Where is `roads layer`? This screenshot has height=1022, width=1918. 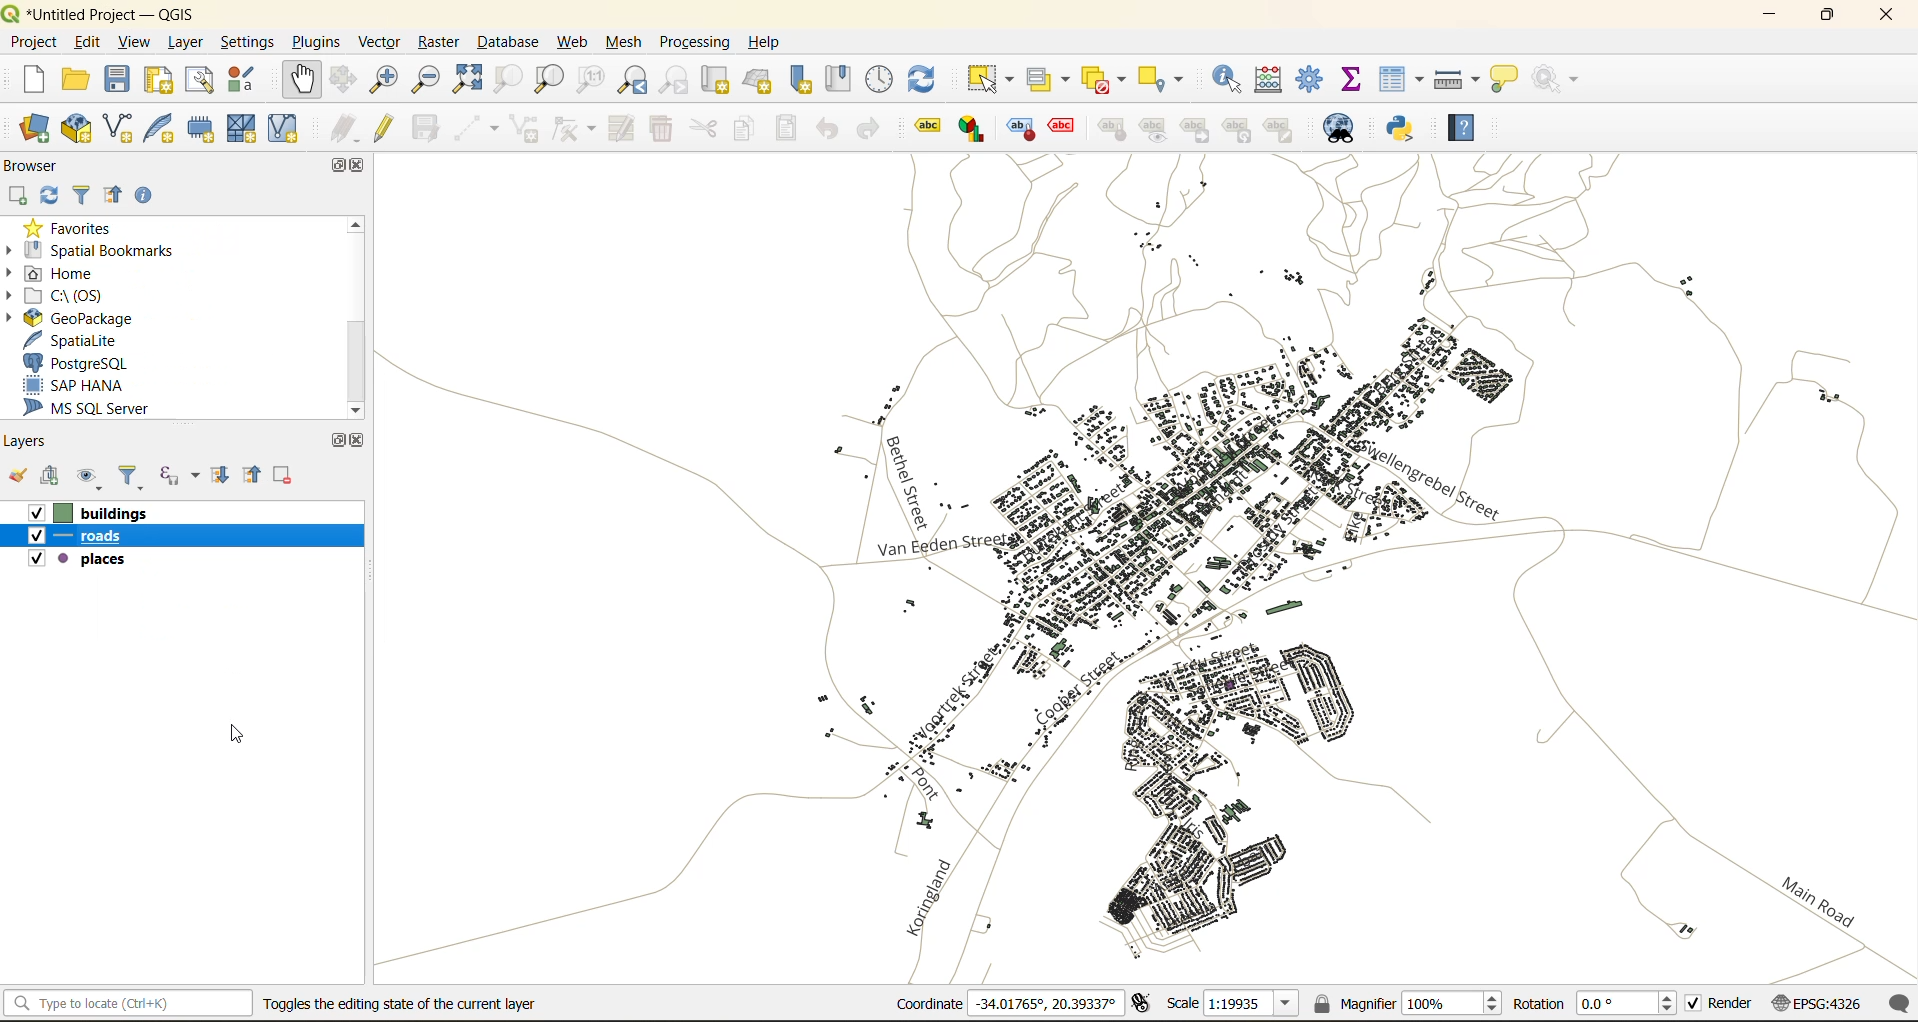 roads layer is located at coordinates (89, 536).